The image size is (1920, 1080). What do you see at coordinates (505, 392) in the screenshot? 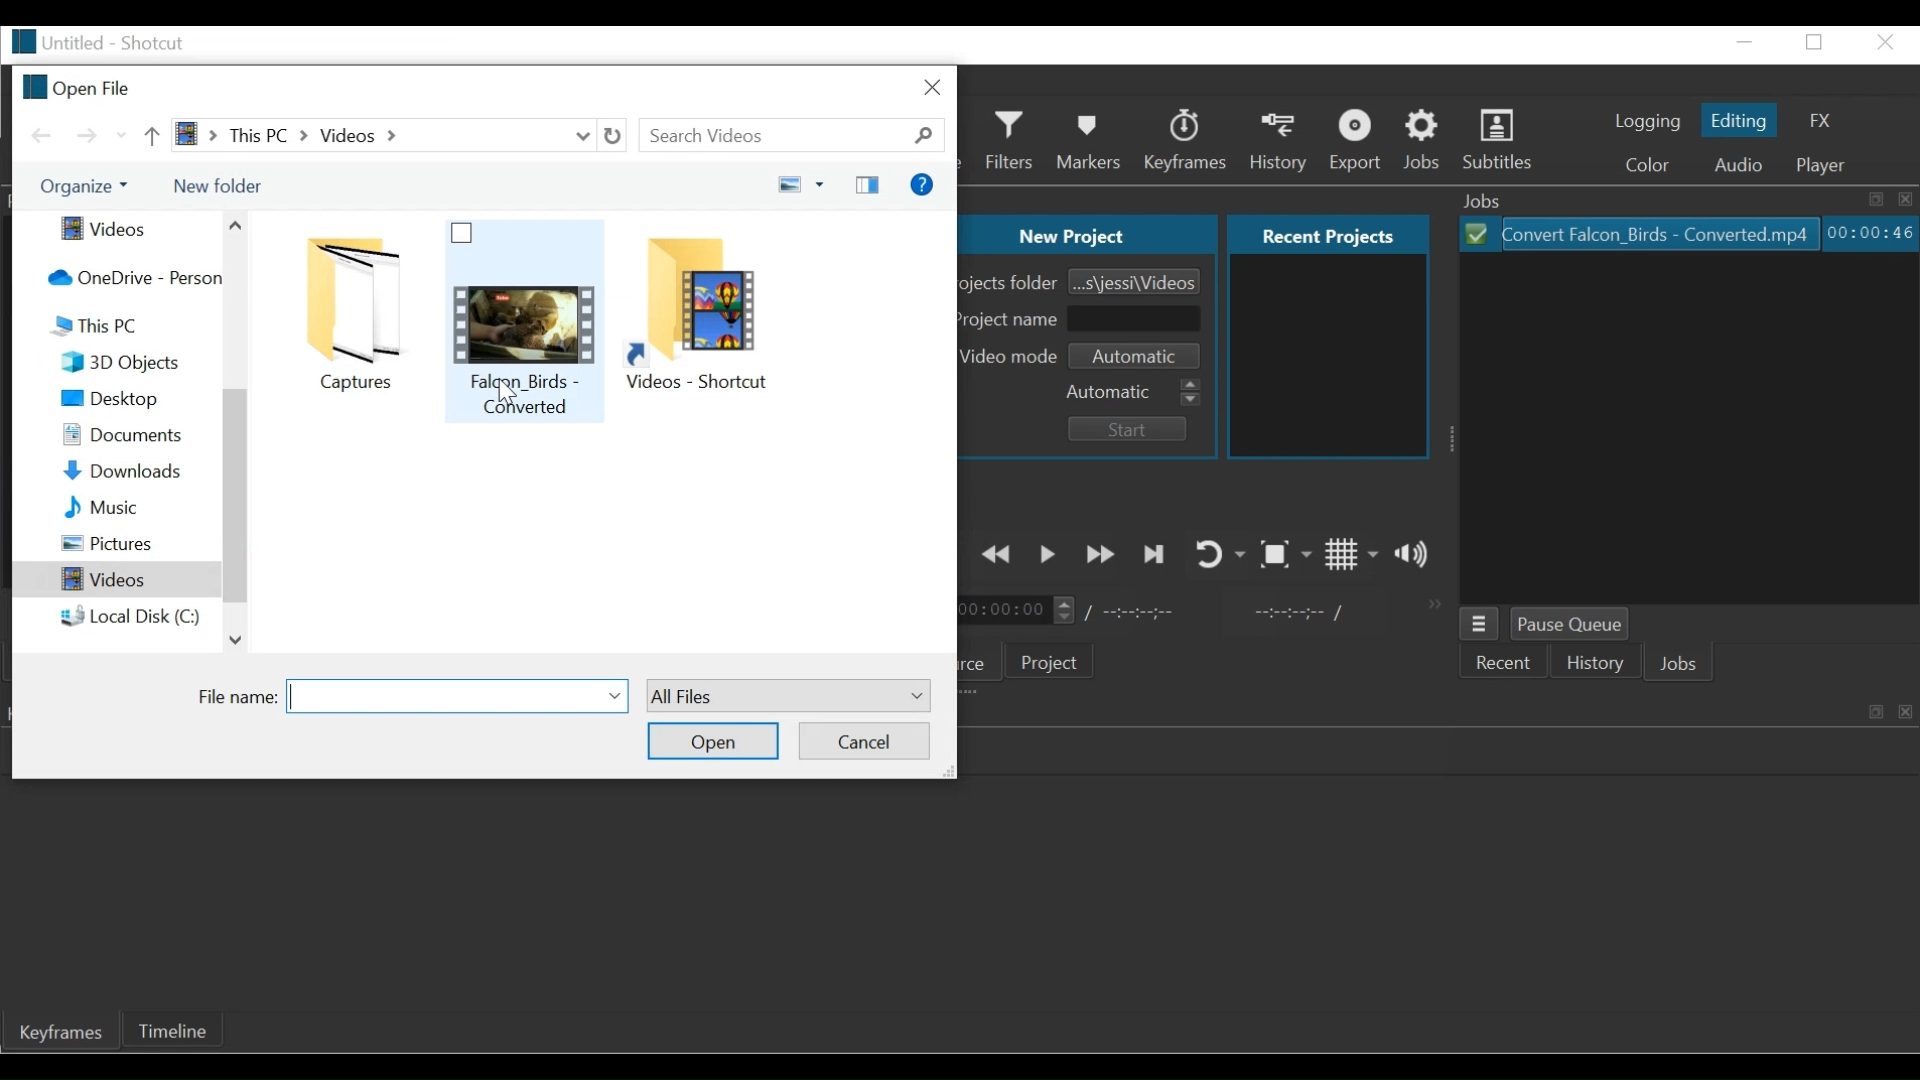
I see `Cursor` at bounding box center [505, 392].